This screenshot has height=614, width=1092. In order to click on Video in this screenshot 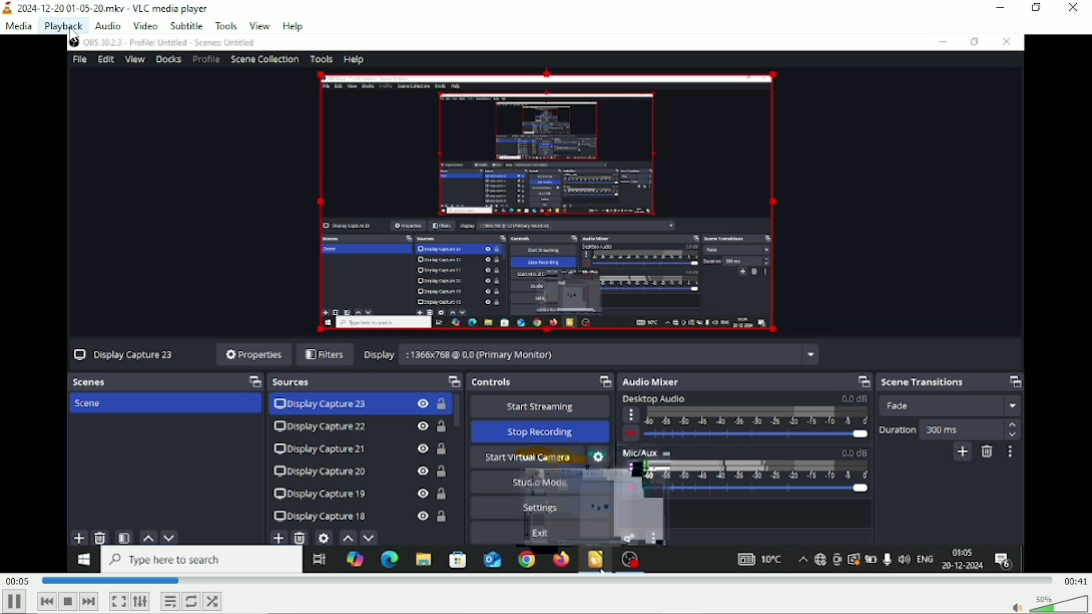, I will do `click(145, 25)`.